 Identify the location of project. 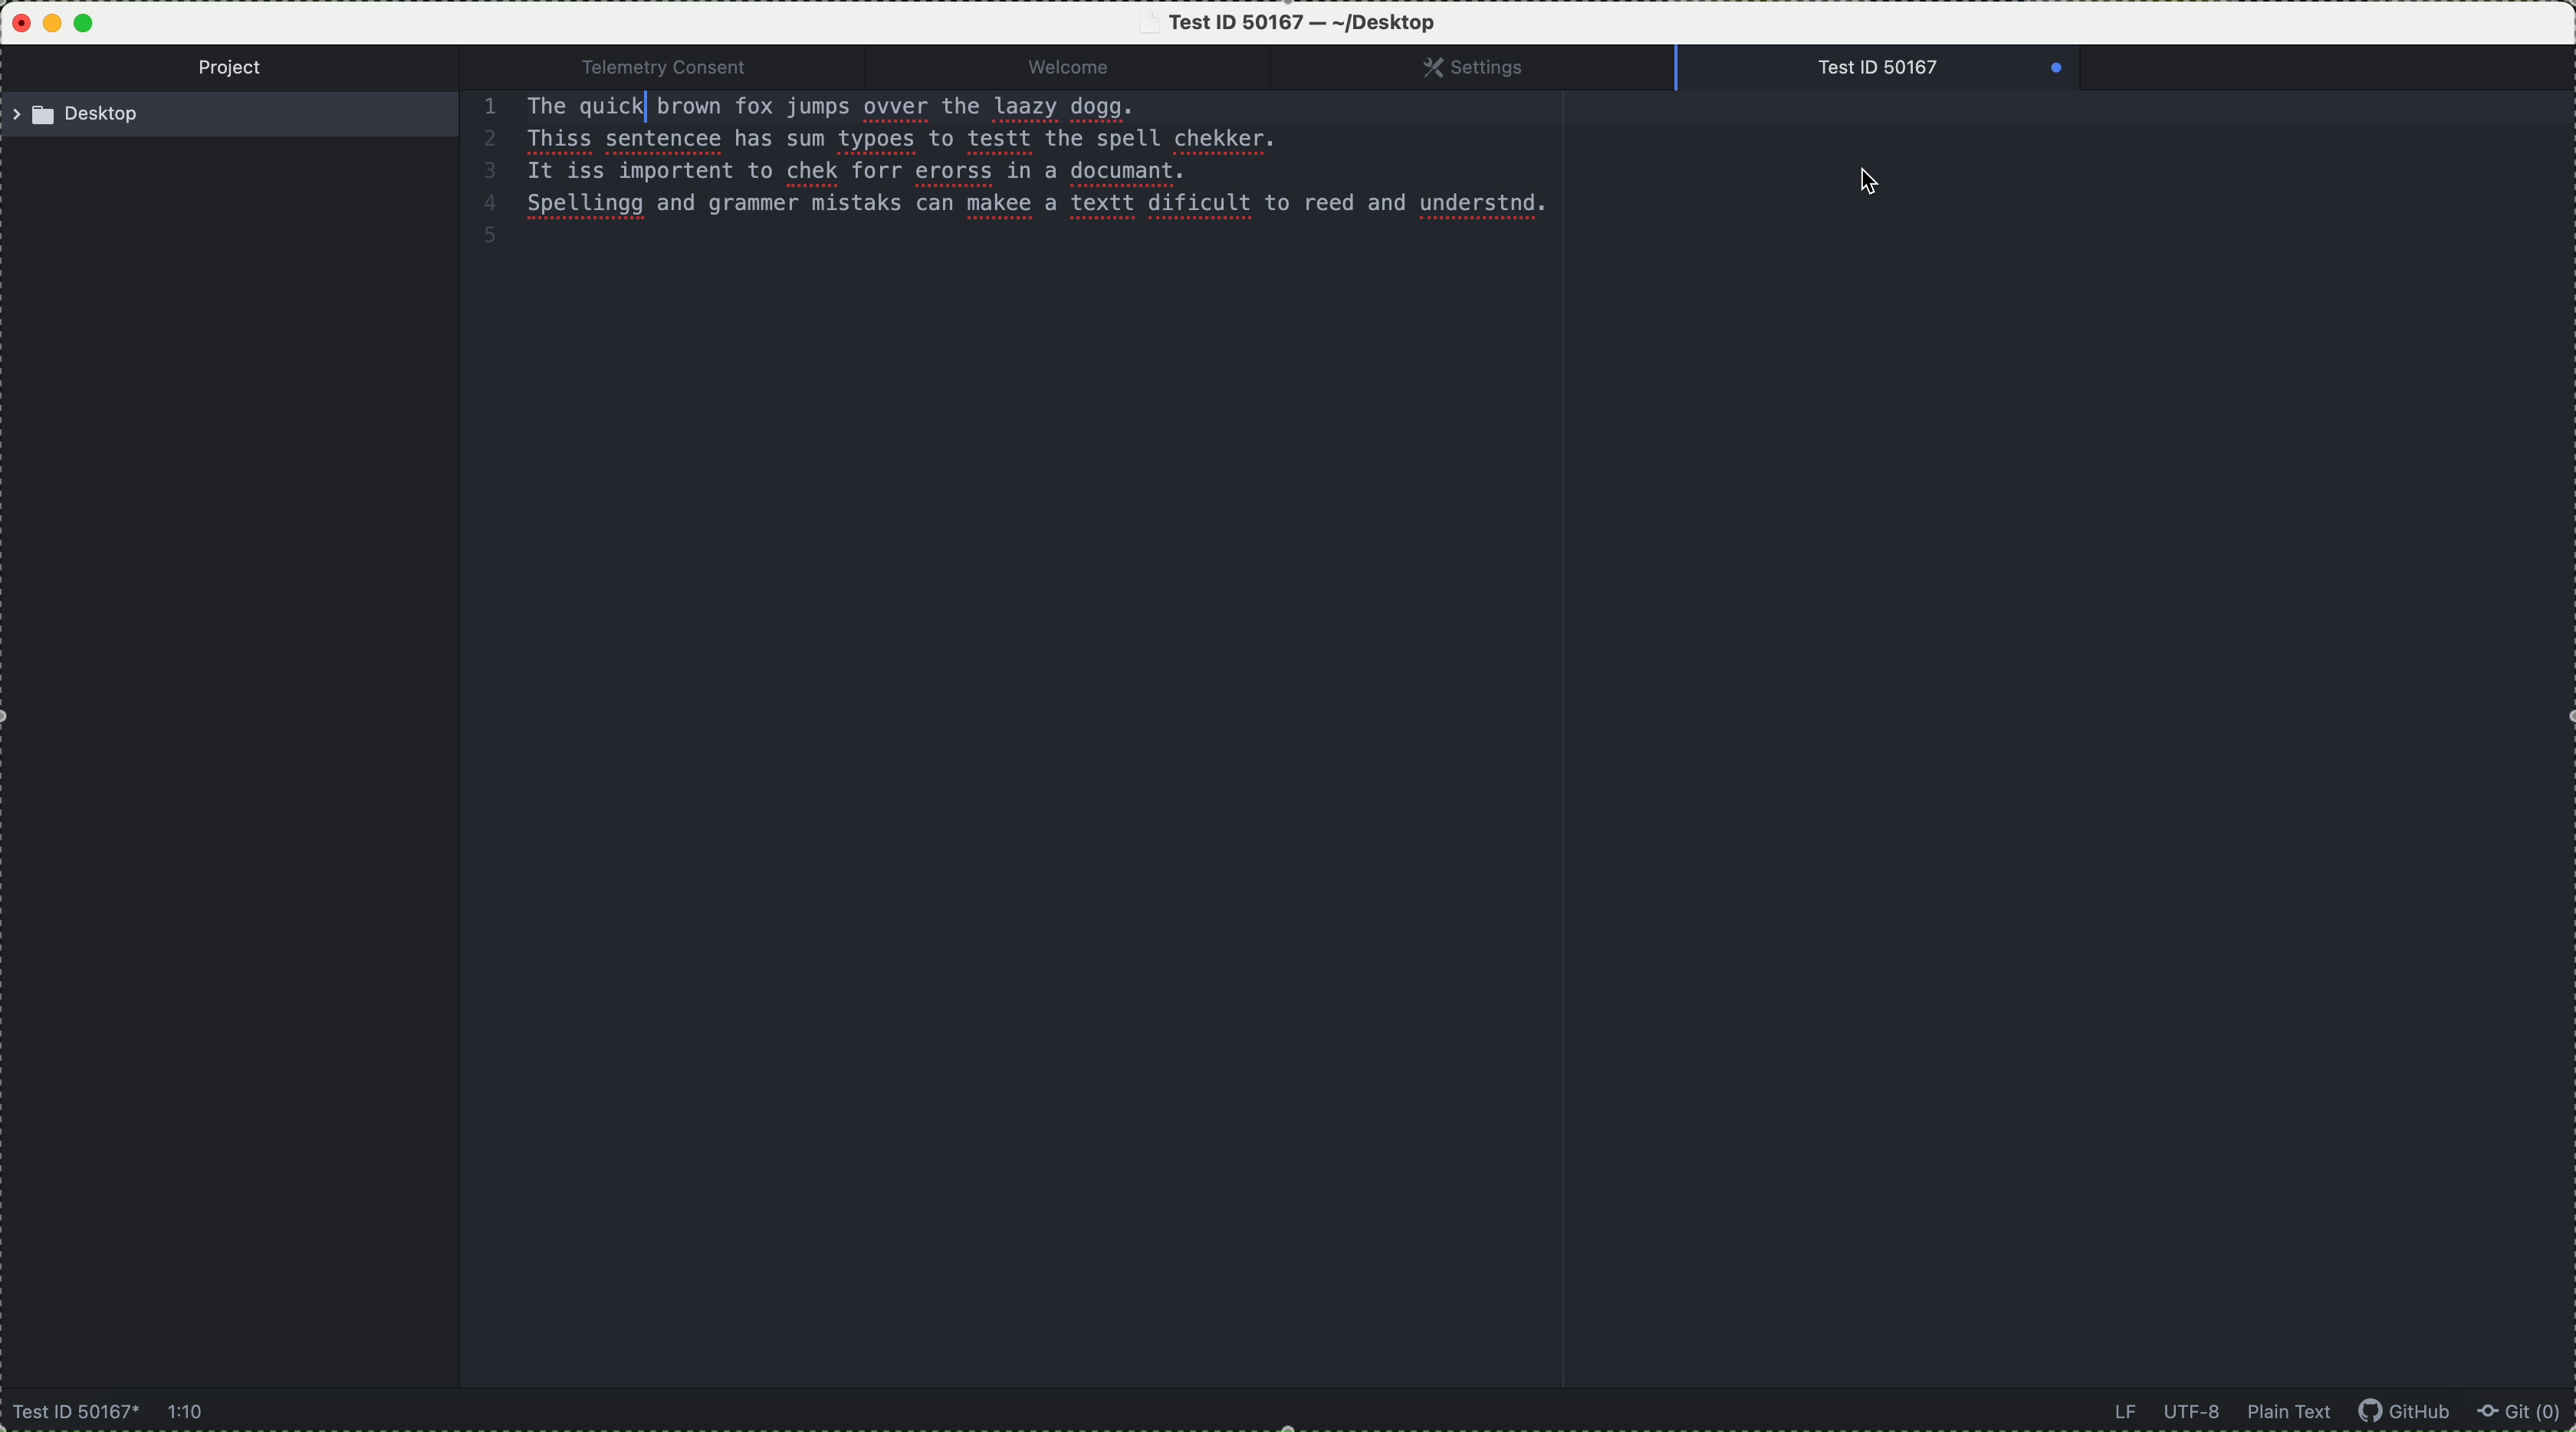
(237, 70).